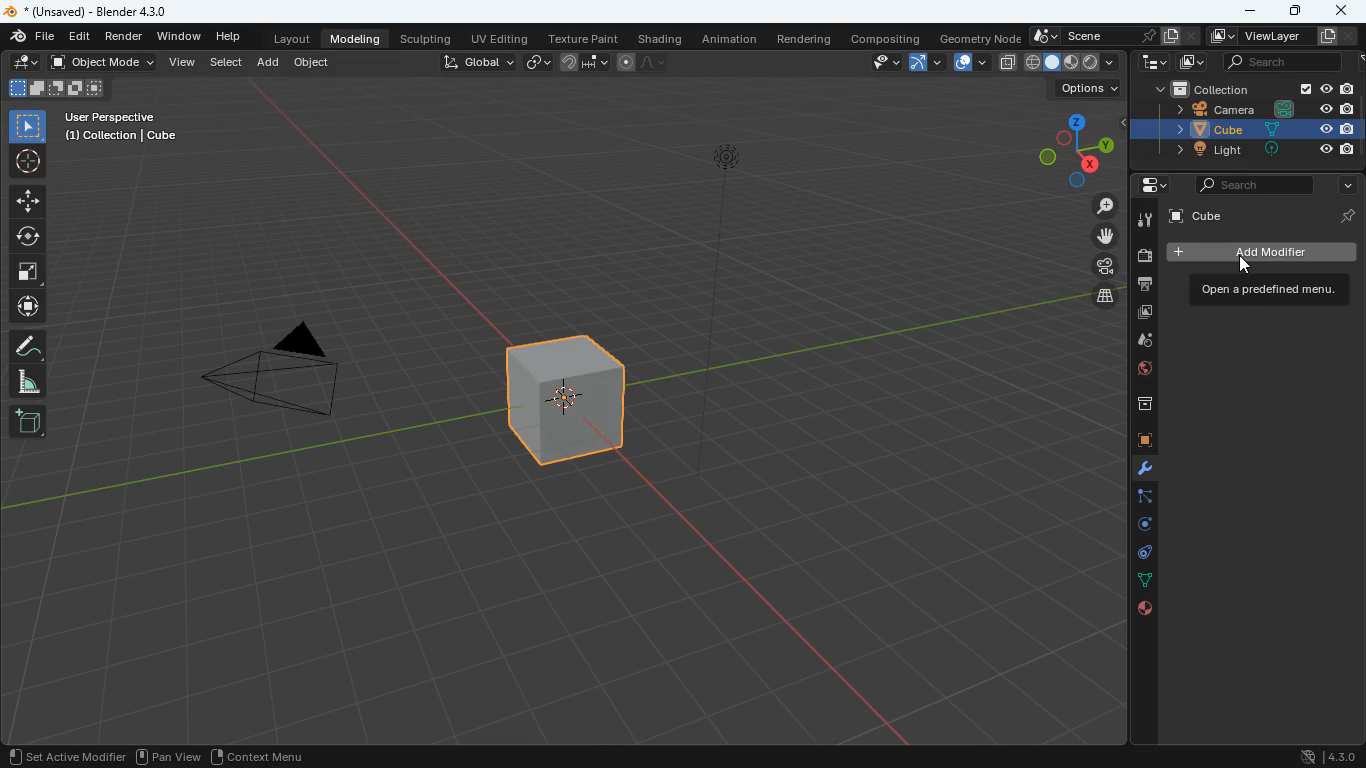 This screenshot has height=768, width=1366. I want to click on sculpting, so click(425, 37).